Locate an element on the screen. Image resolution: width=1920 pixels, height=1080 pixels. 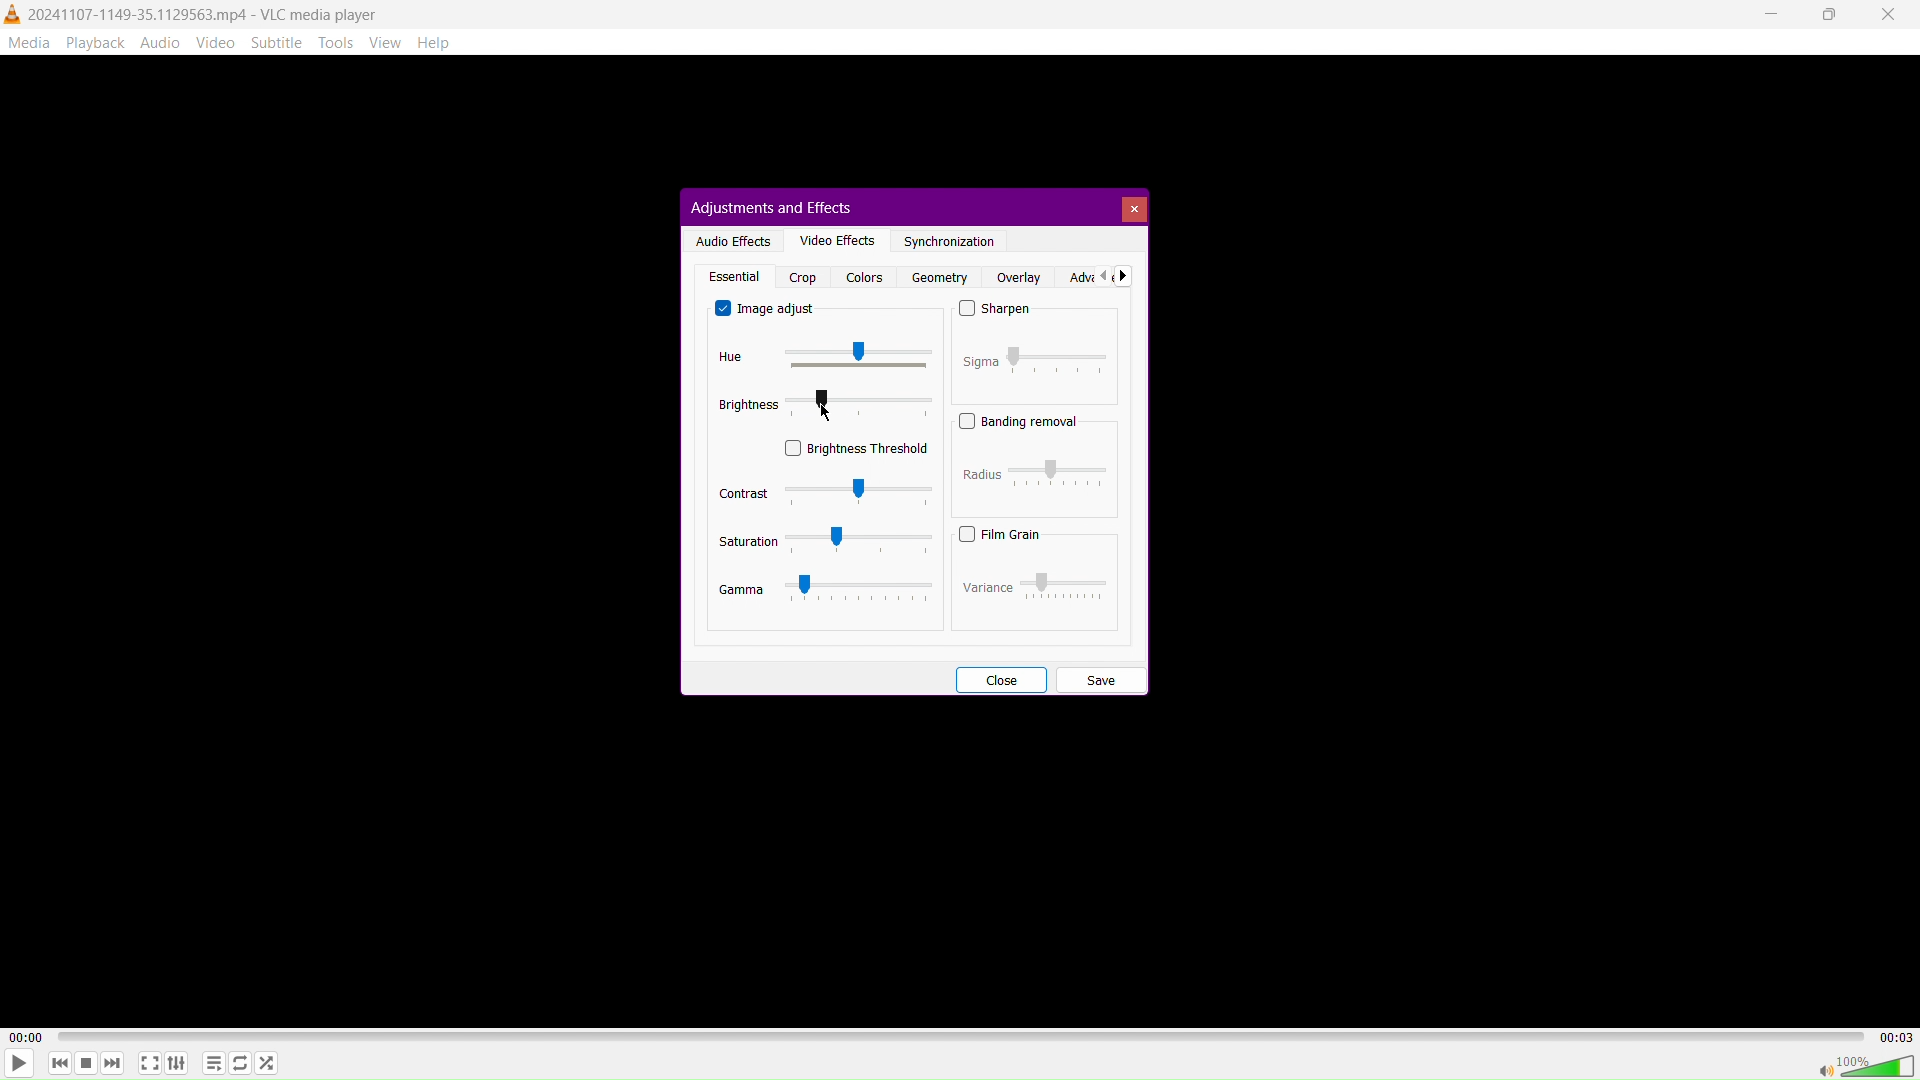
Close is located at coordinates (1133, 208).